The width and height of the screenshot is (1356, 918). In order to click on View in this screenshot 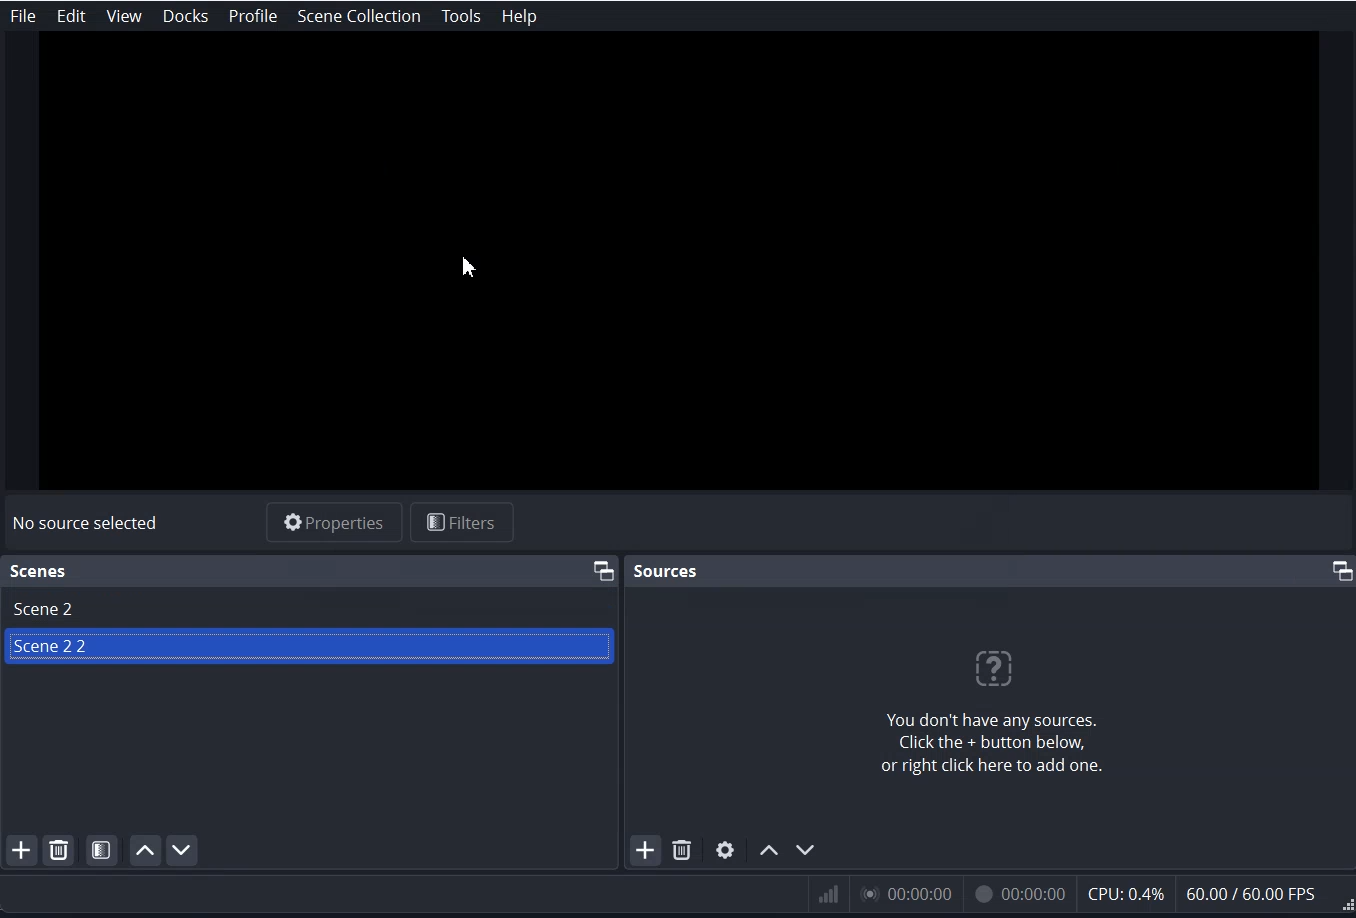, I will do `click(123, 16)`.